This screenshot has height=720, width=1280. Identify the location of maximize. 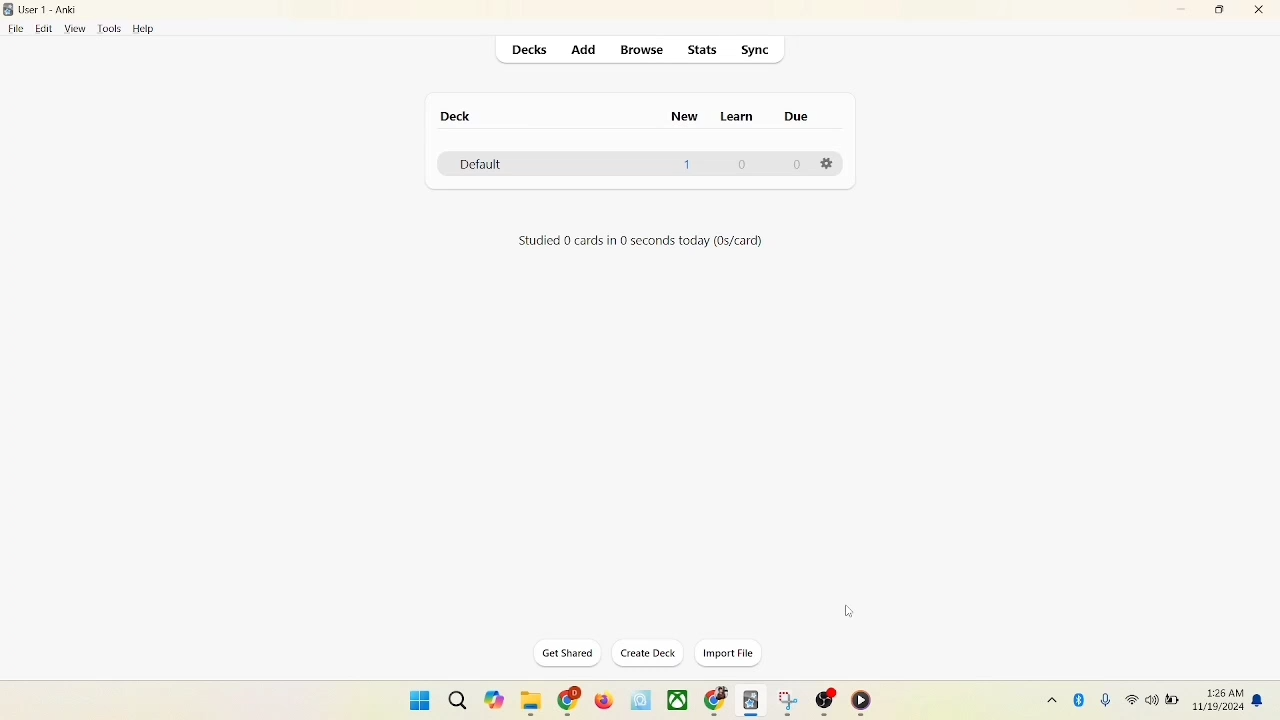
(1222, 13).